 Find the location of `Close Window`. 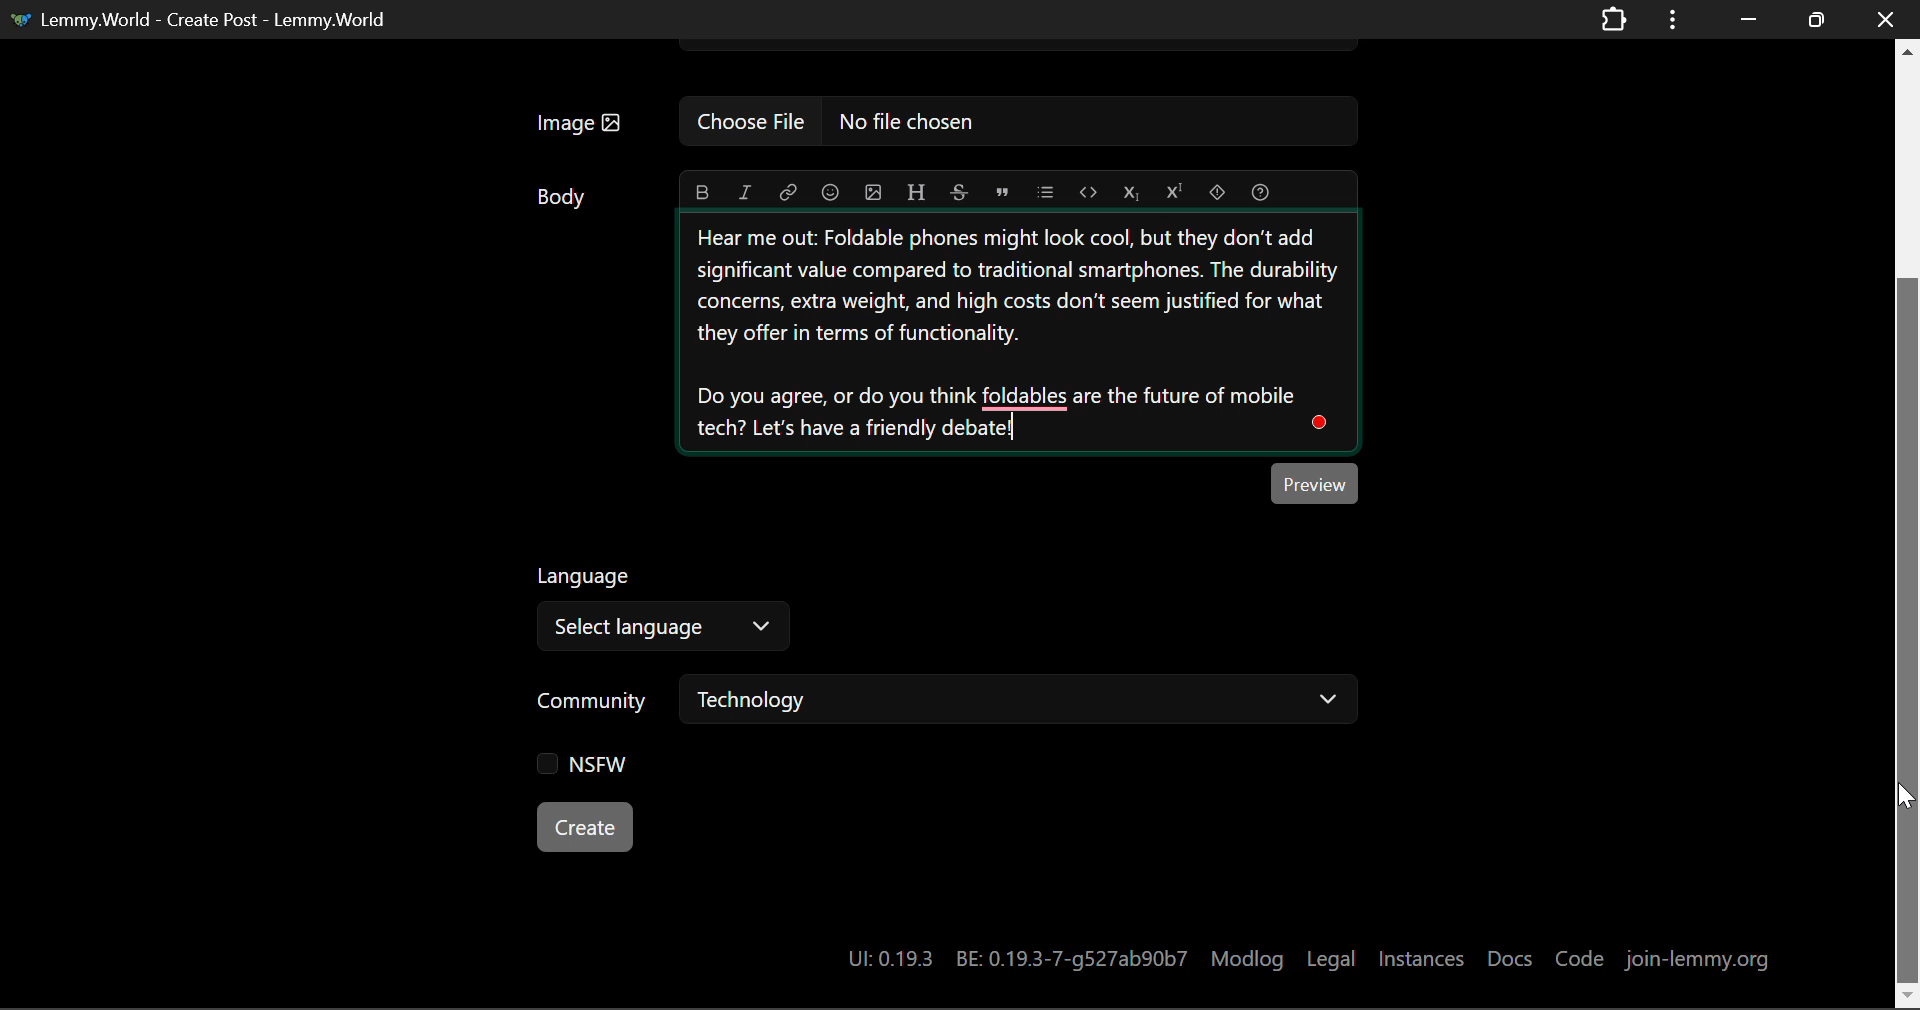

Close Window is located at coordinates (1886, 18).